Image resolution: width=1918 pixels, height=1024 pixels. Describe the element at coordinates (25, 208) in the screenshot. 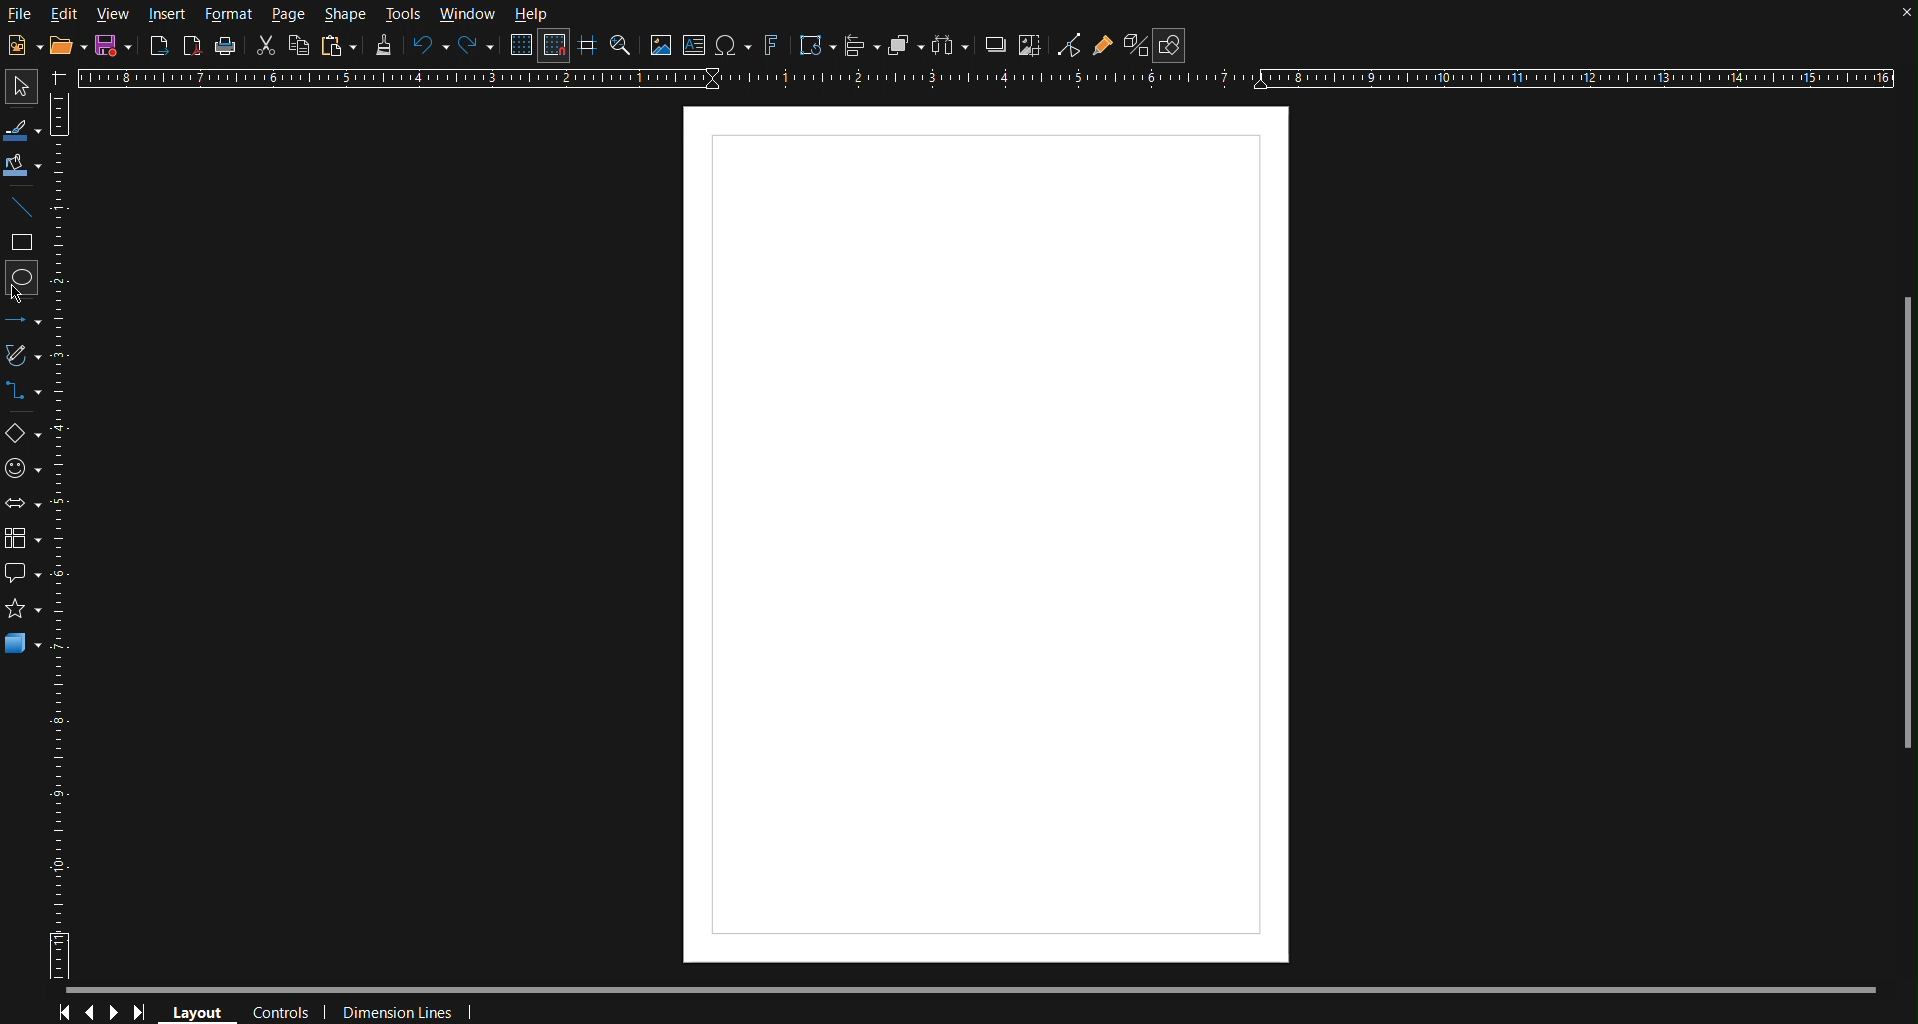

I see `Line` at that location.